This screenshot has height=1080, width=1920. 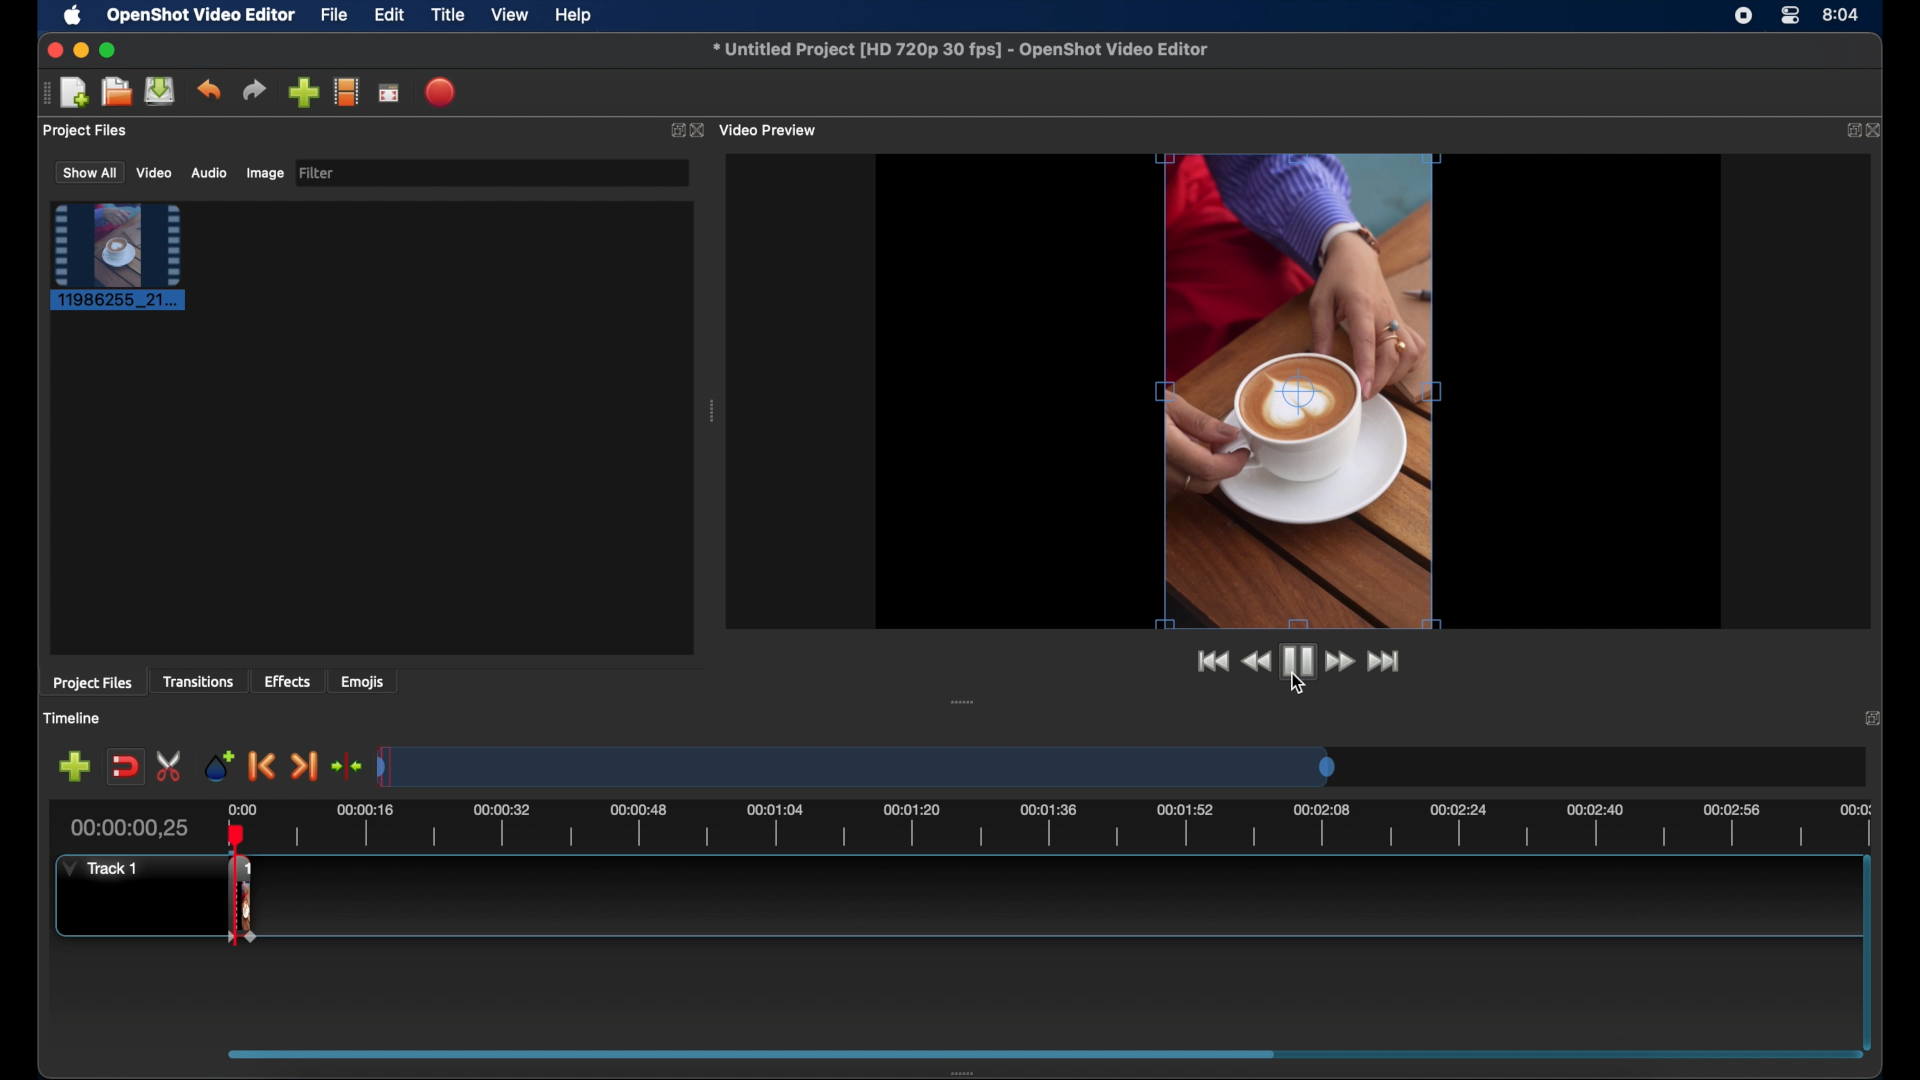 I want to click on next marker, so click(x=304, y=766).